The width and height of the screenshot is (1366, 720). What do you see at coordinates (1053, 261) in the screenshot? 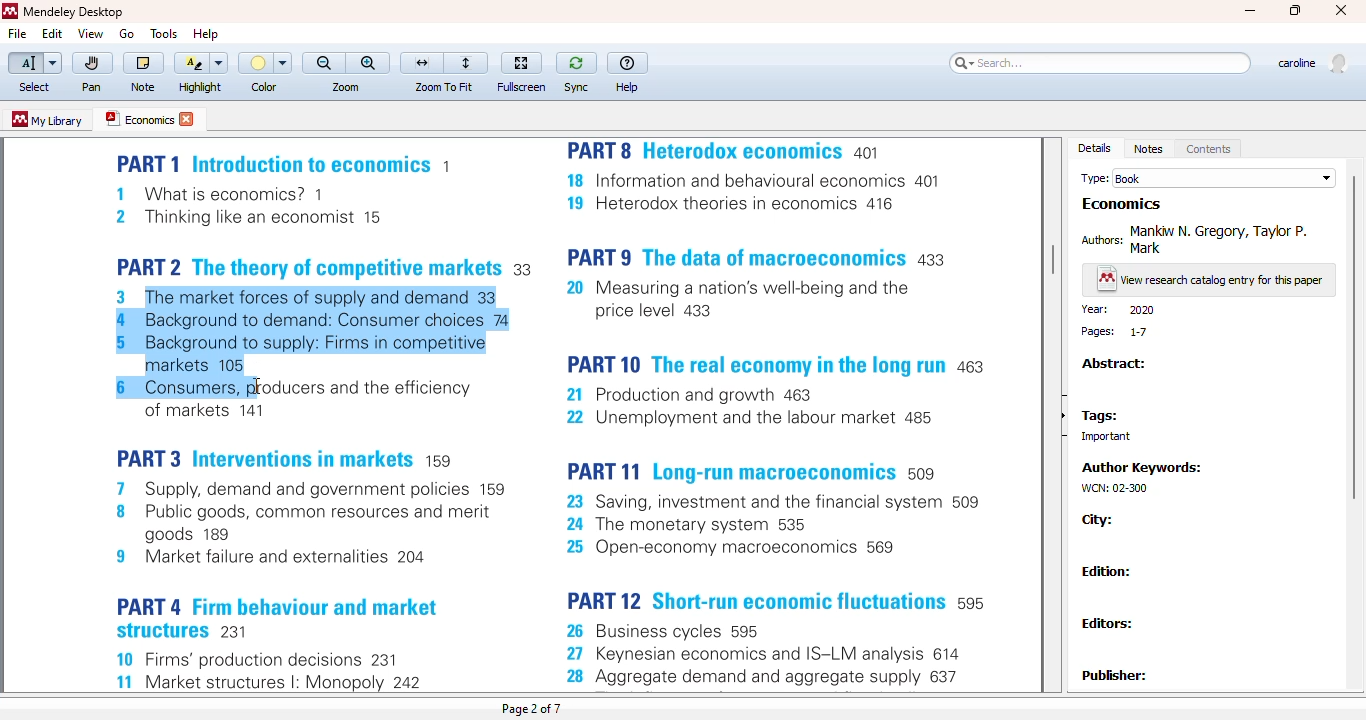
I see `vertical scroll bar` at bounding box center [1053, 261].